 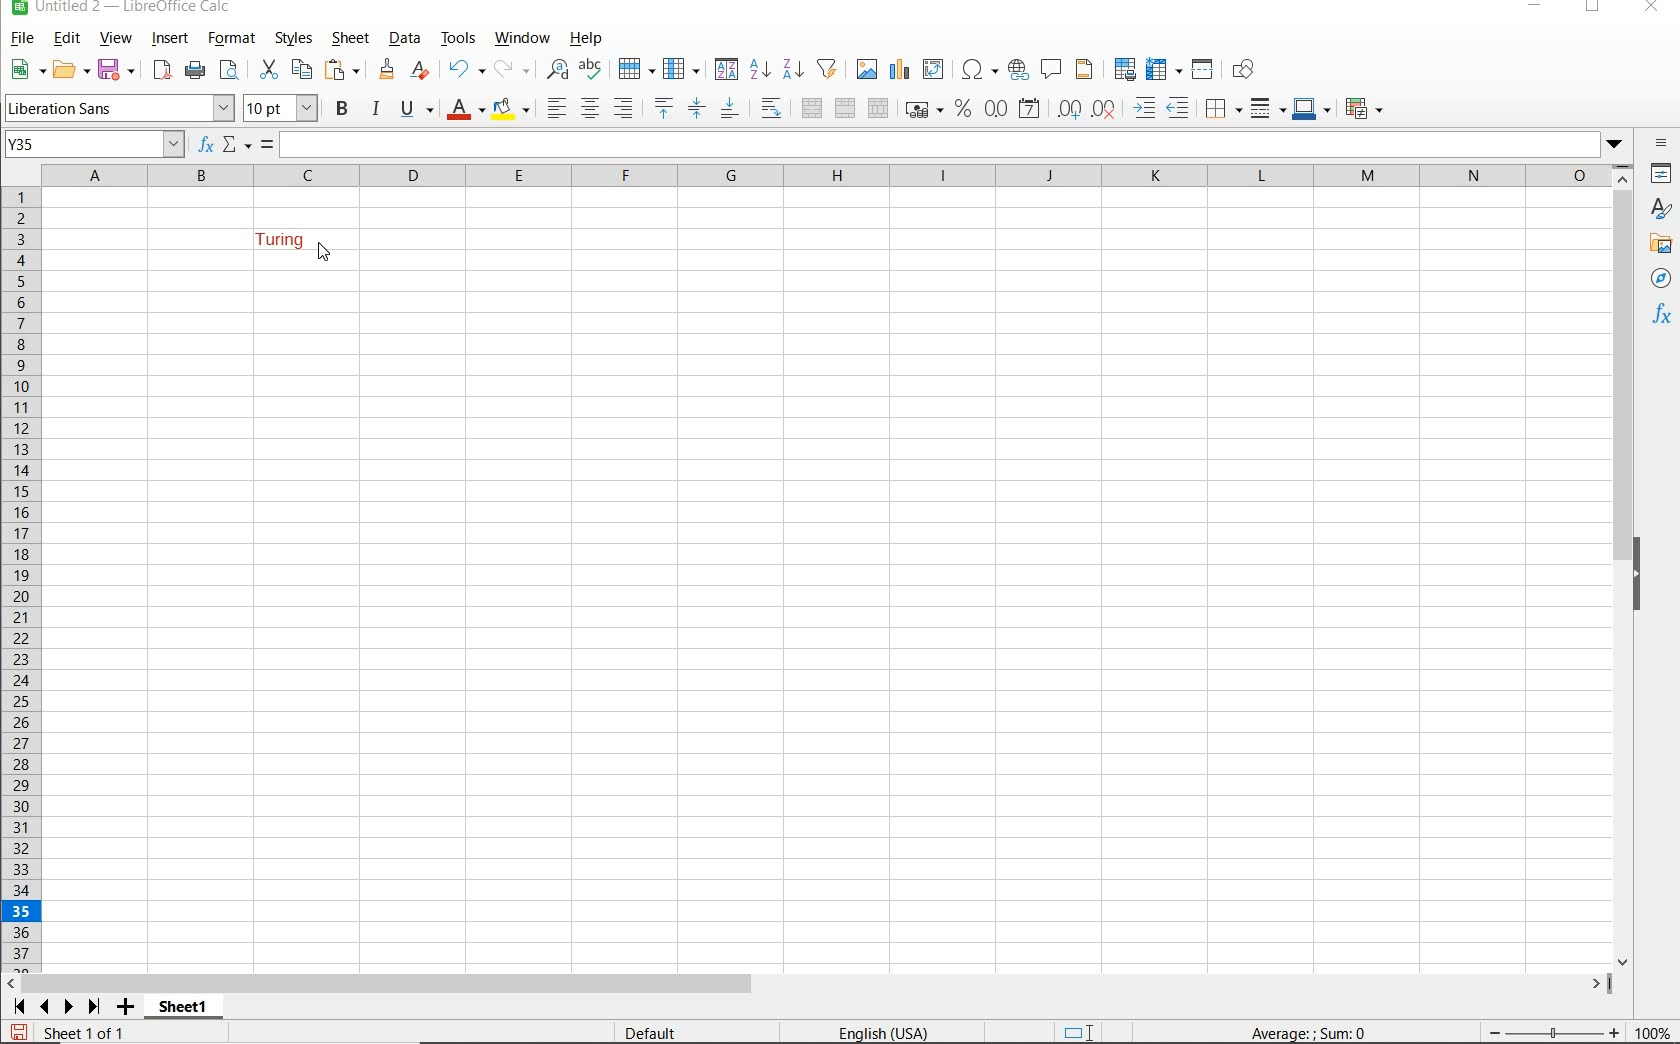 I want to click on EXPORT DIRECTLY AS PDF, so click(x=162, y=70).